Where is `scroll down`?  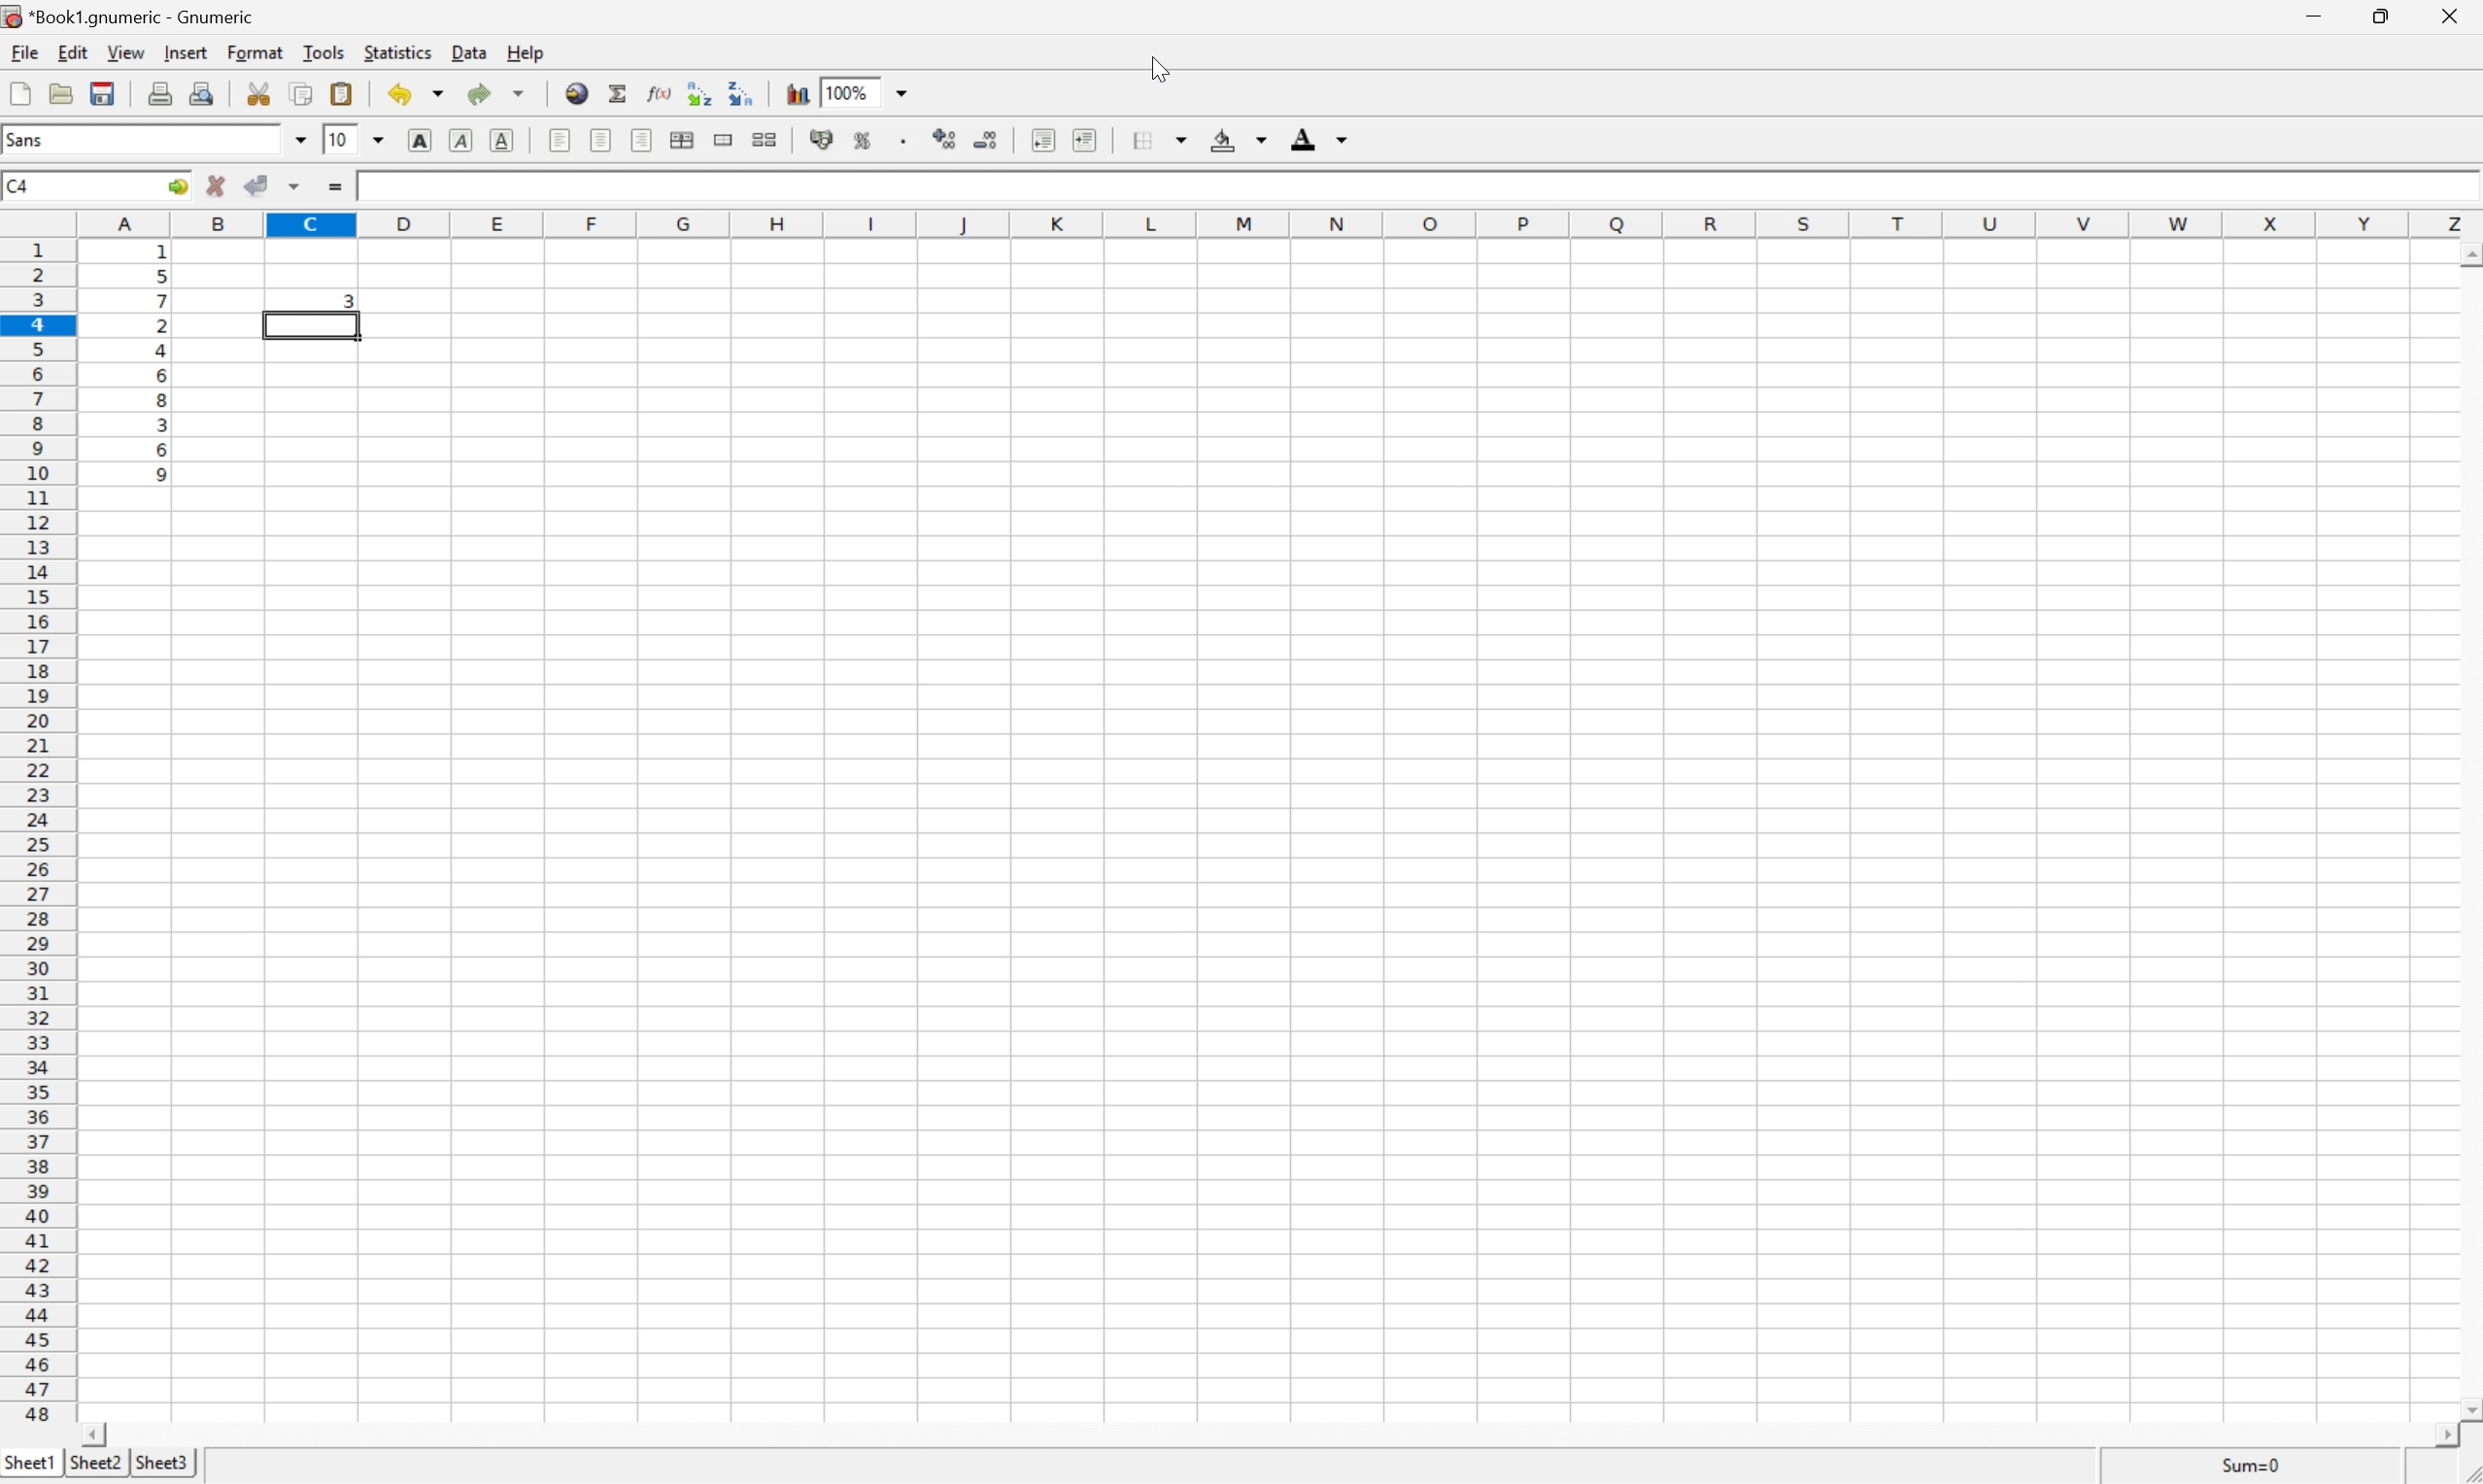
scroll down is located at coordinates (2467, 1408).